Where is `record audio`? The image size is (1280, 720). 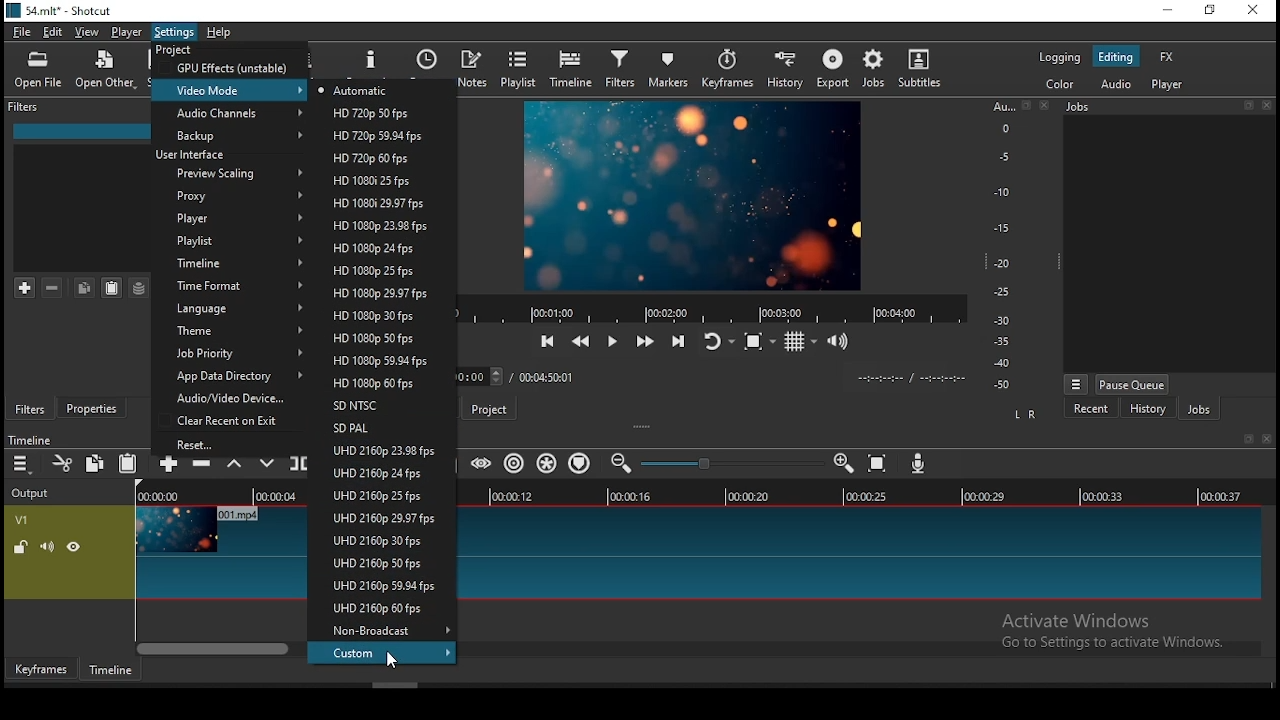 record audio is located at coordinates (919, 463).